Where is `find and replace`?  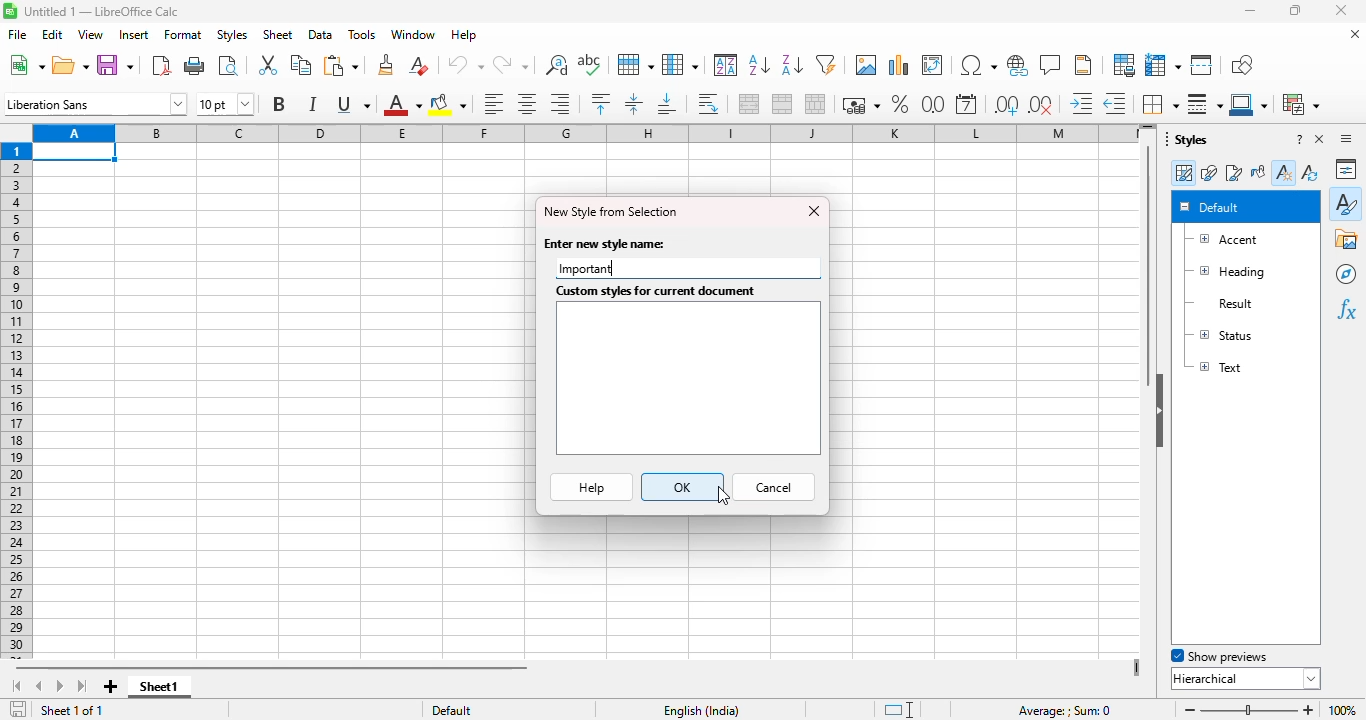
find and replace is located at coordinates (557, 65).